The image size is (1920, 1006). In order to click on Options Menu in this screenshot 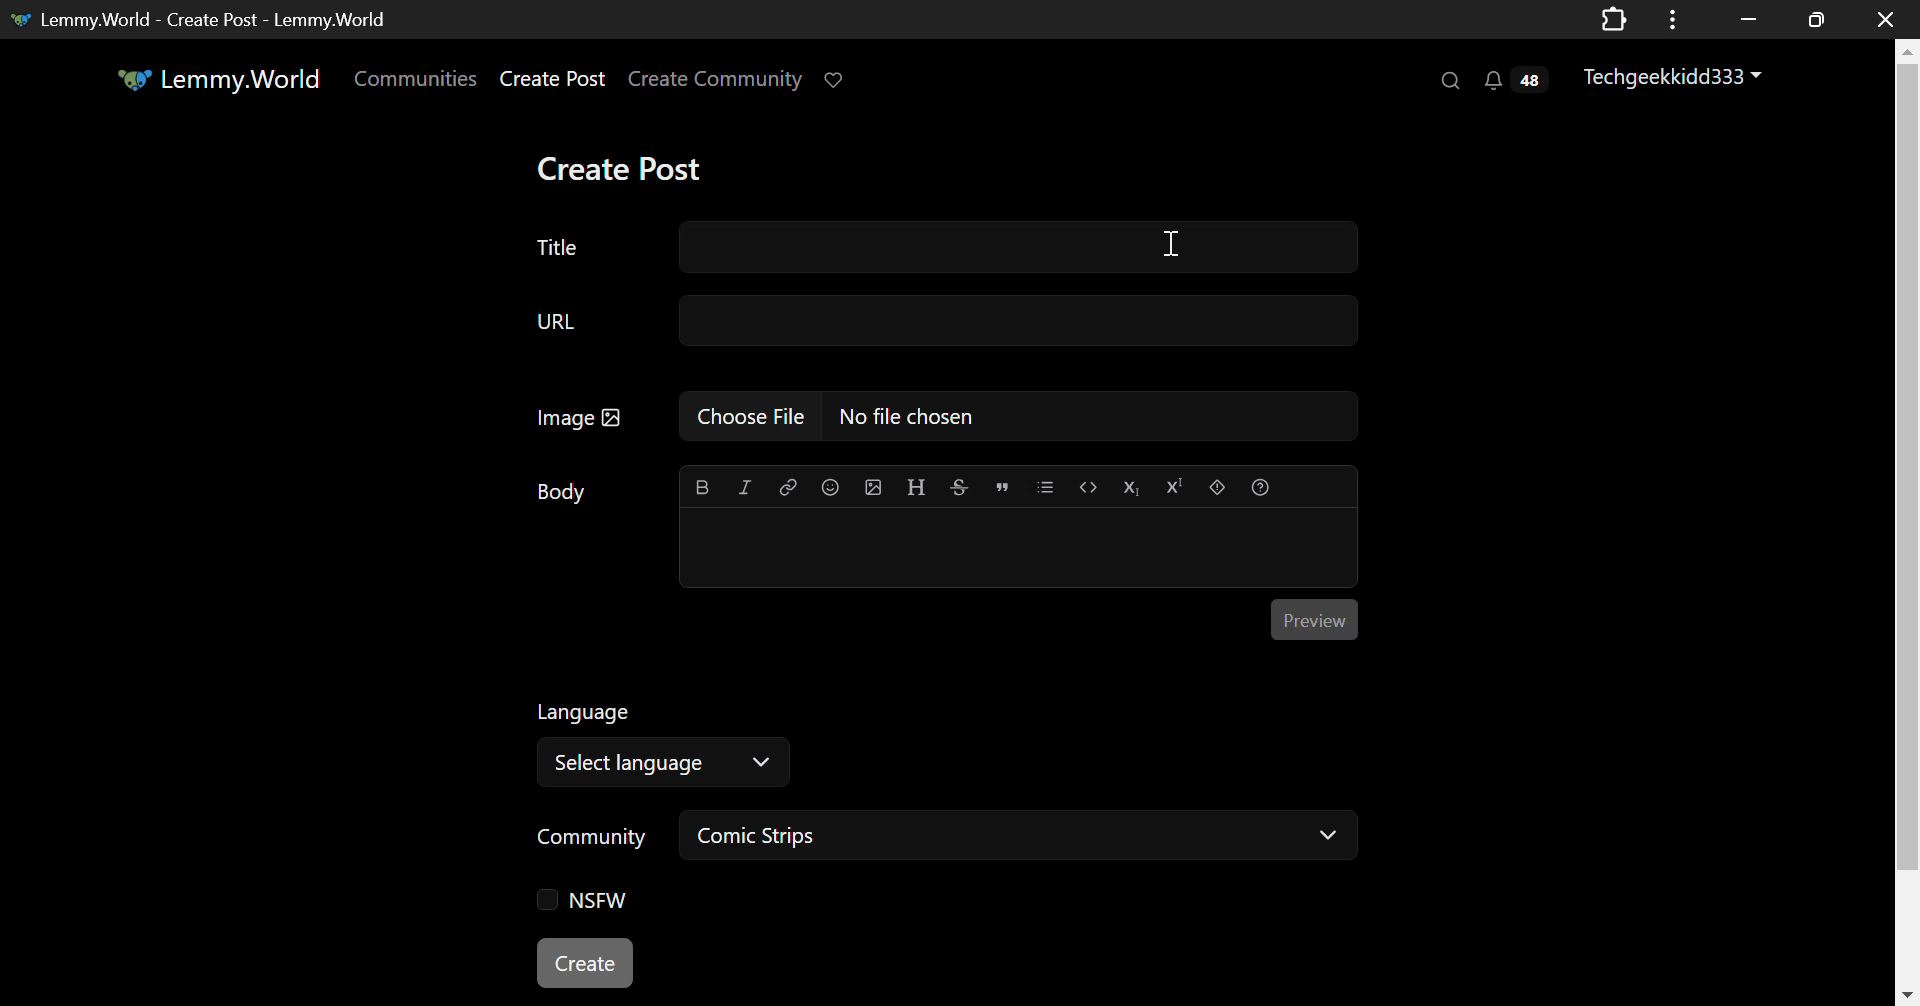, I will do `click(1669, 18)`.